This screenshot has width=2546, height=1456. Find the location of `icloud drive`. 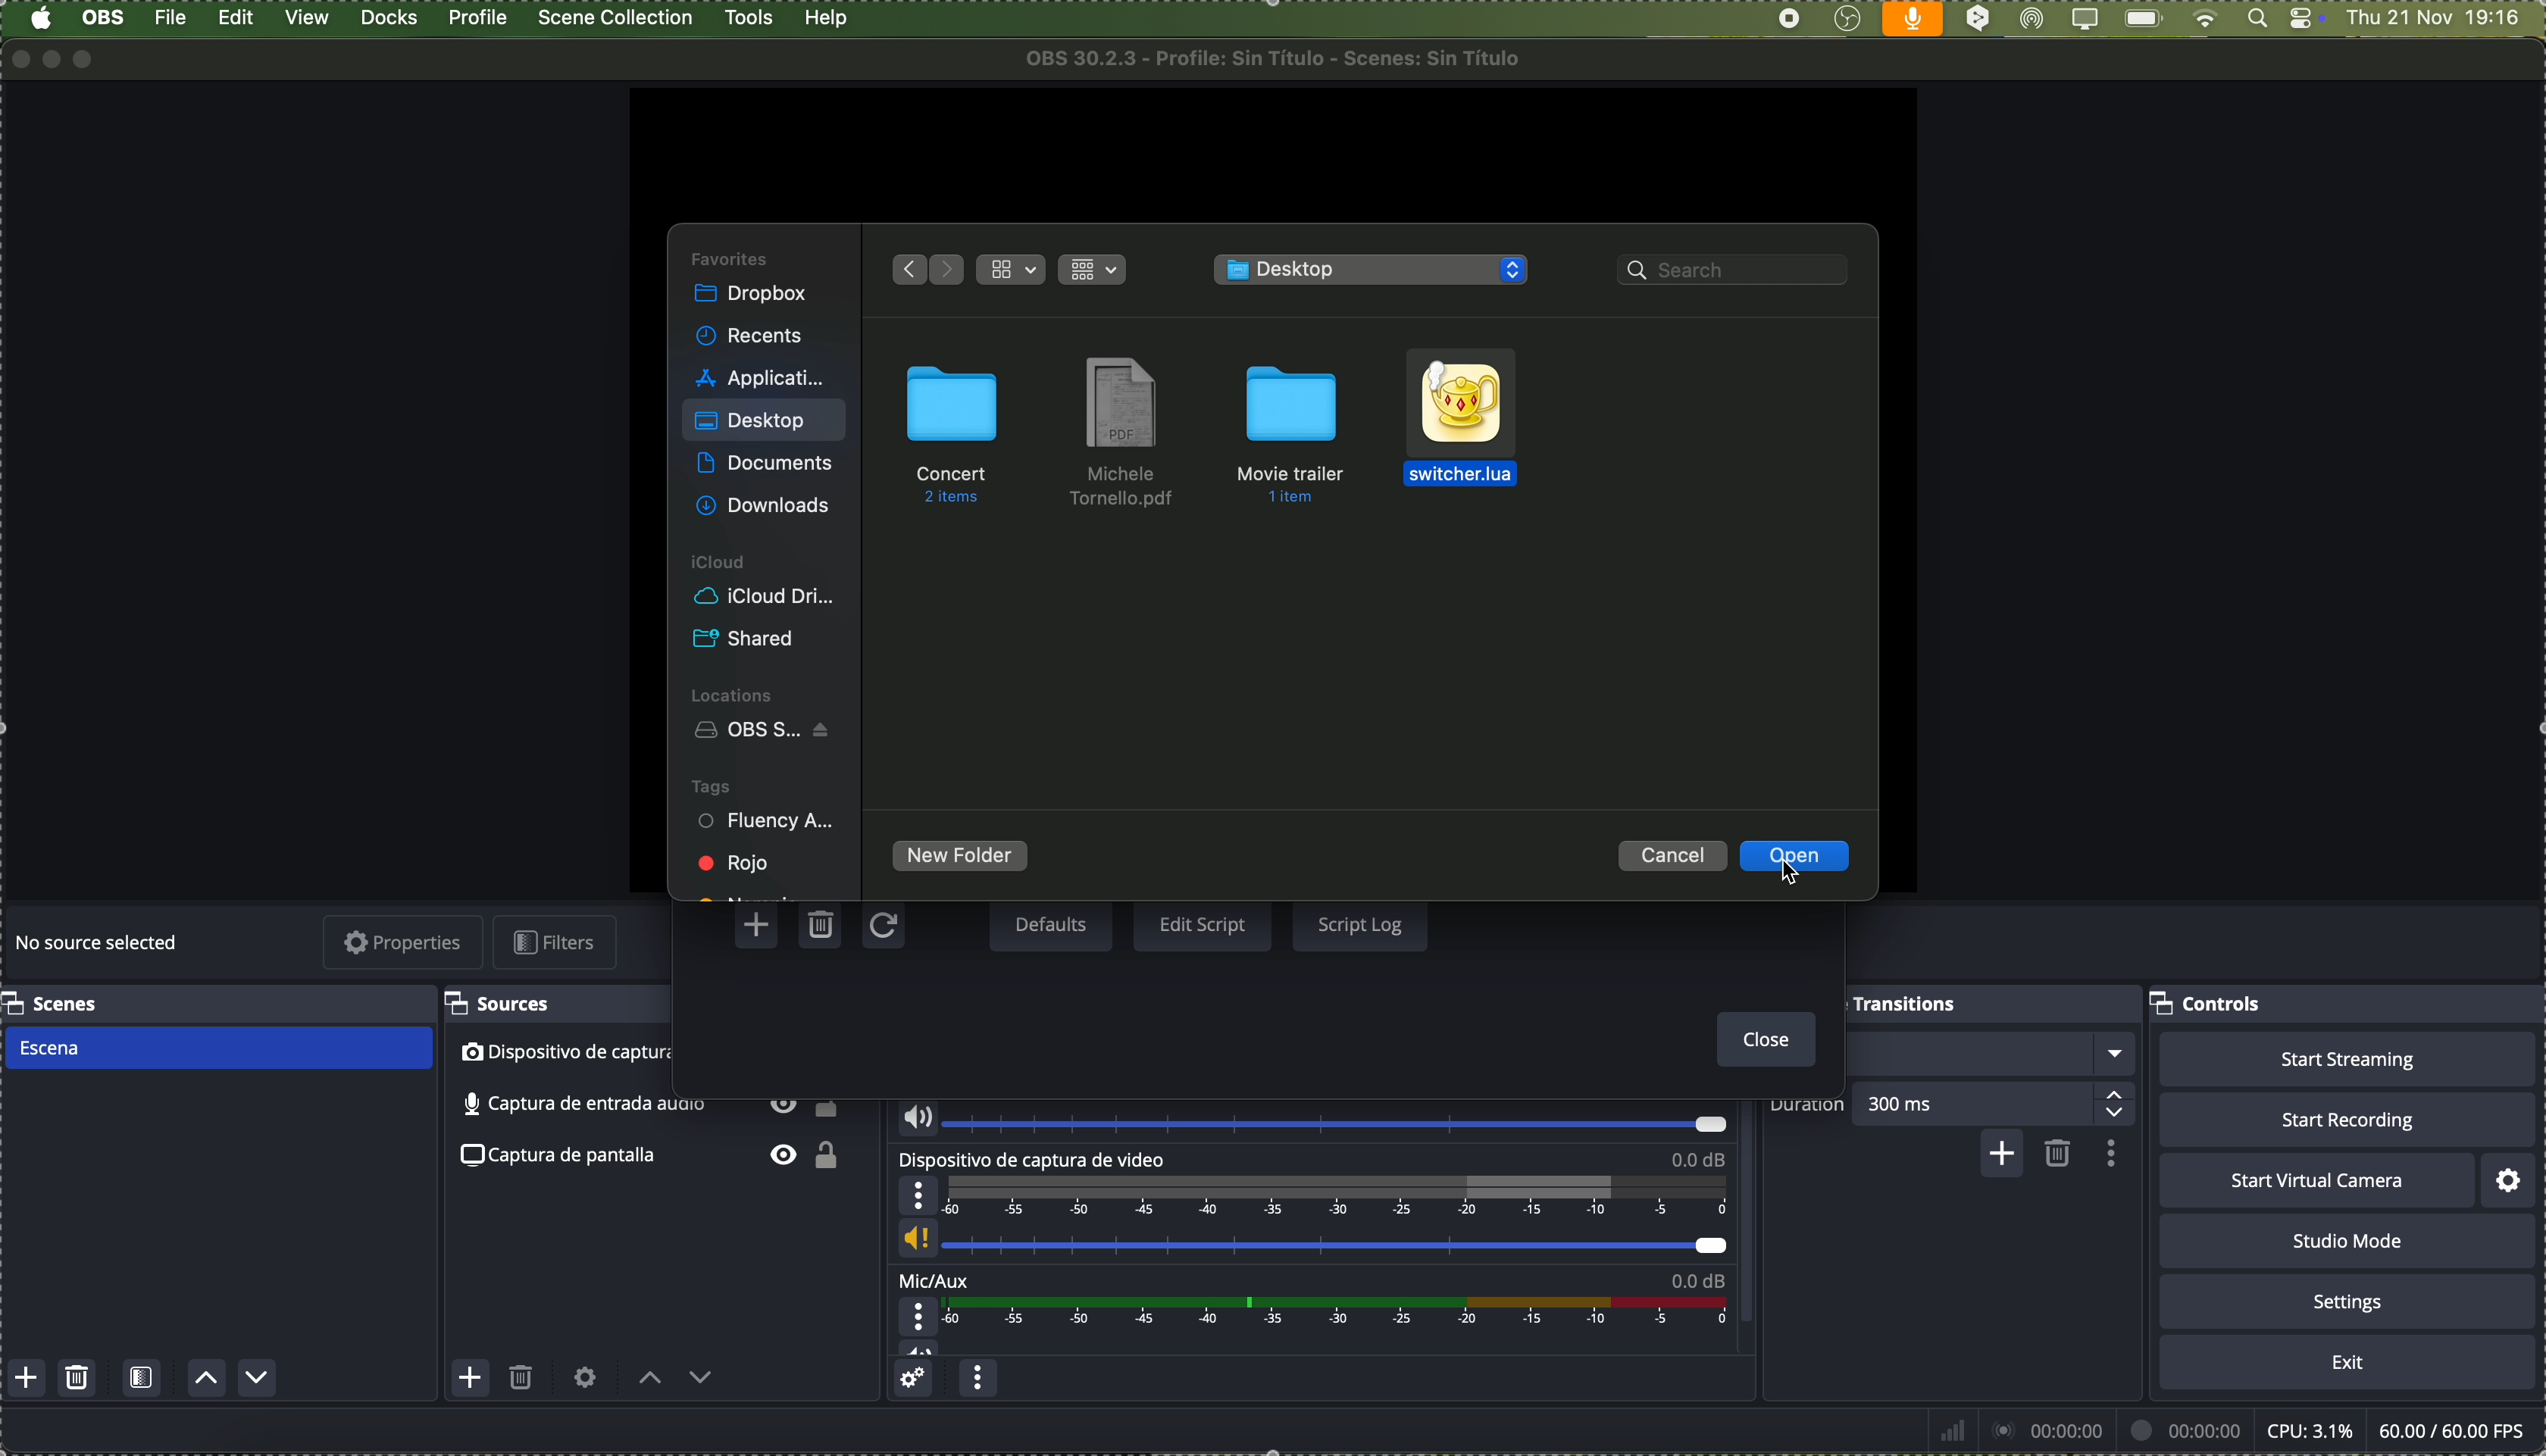

icloud drive is located at coordinates (764, 597).